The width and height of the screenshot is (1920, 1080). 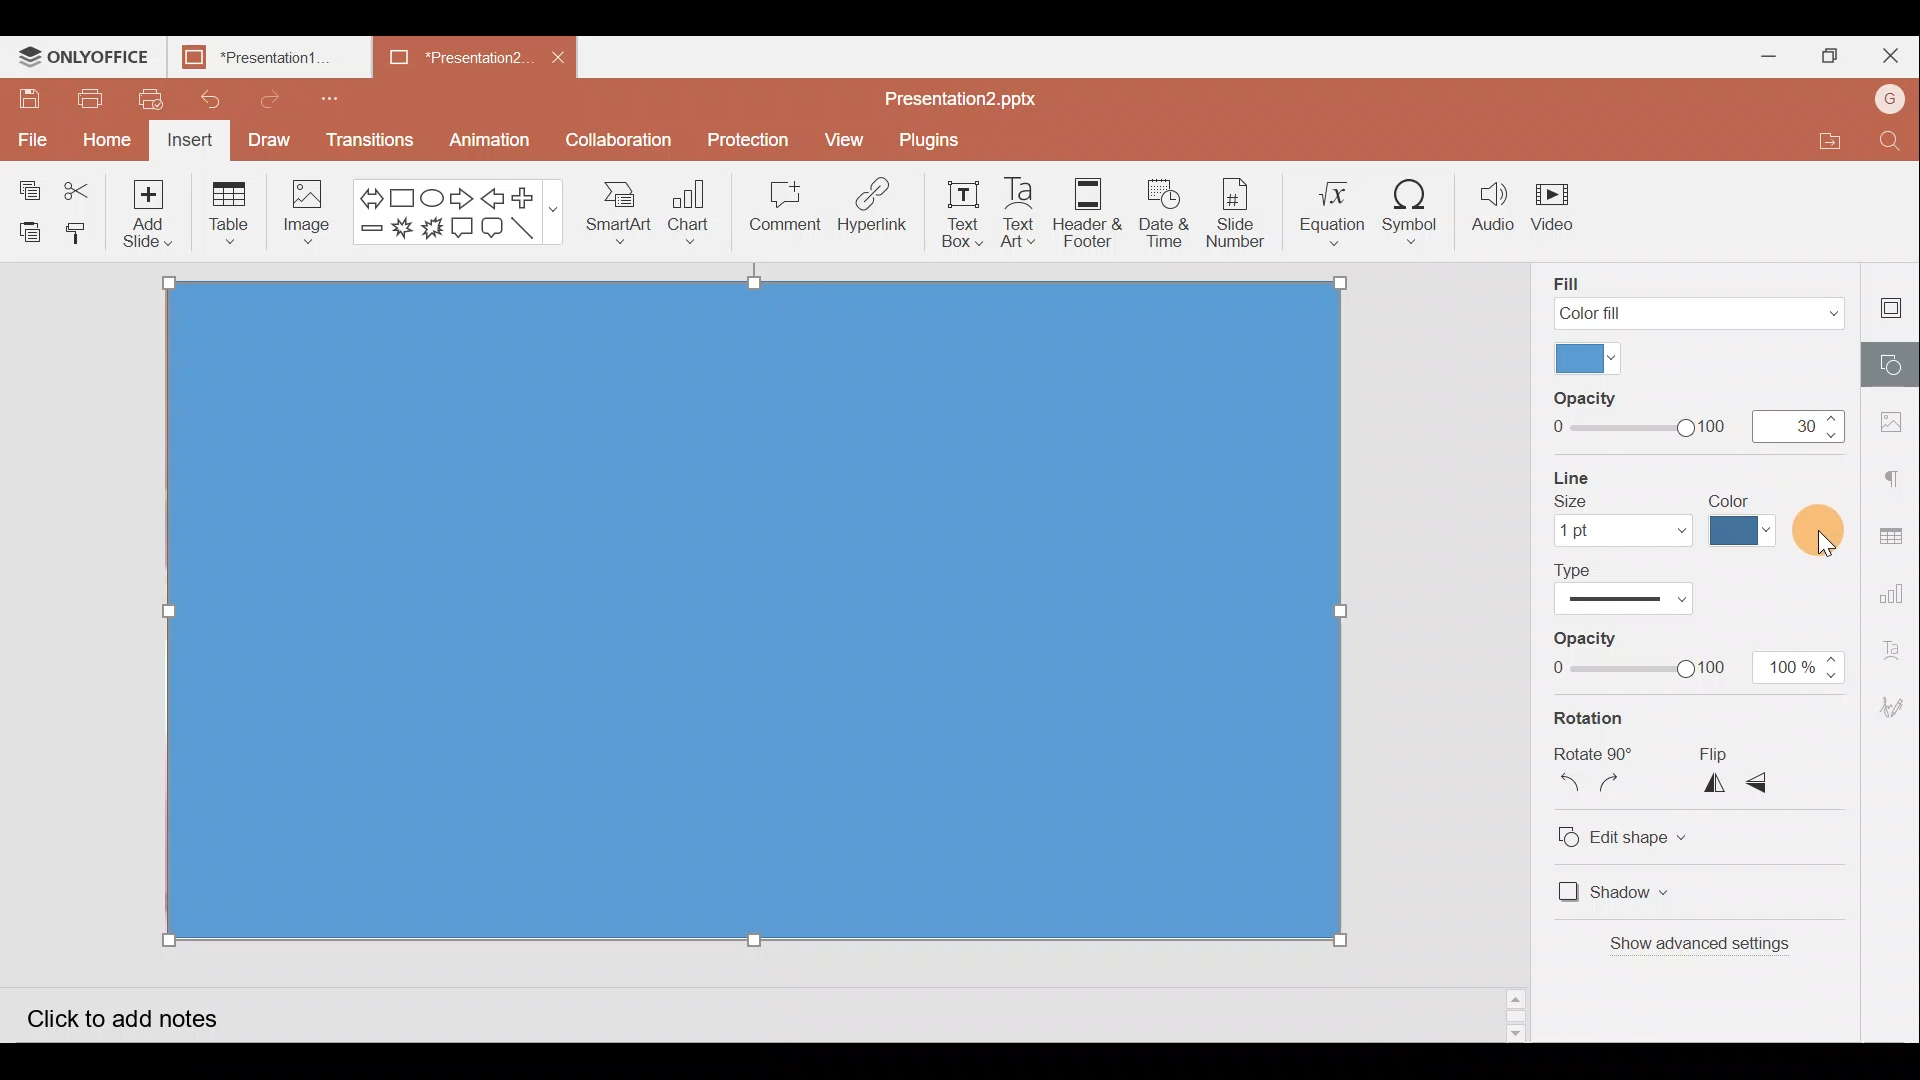 I want to click on Plus, so click(x=530, y=198).